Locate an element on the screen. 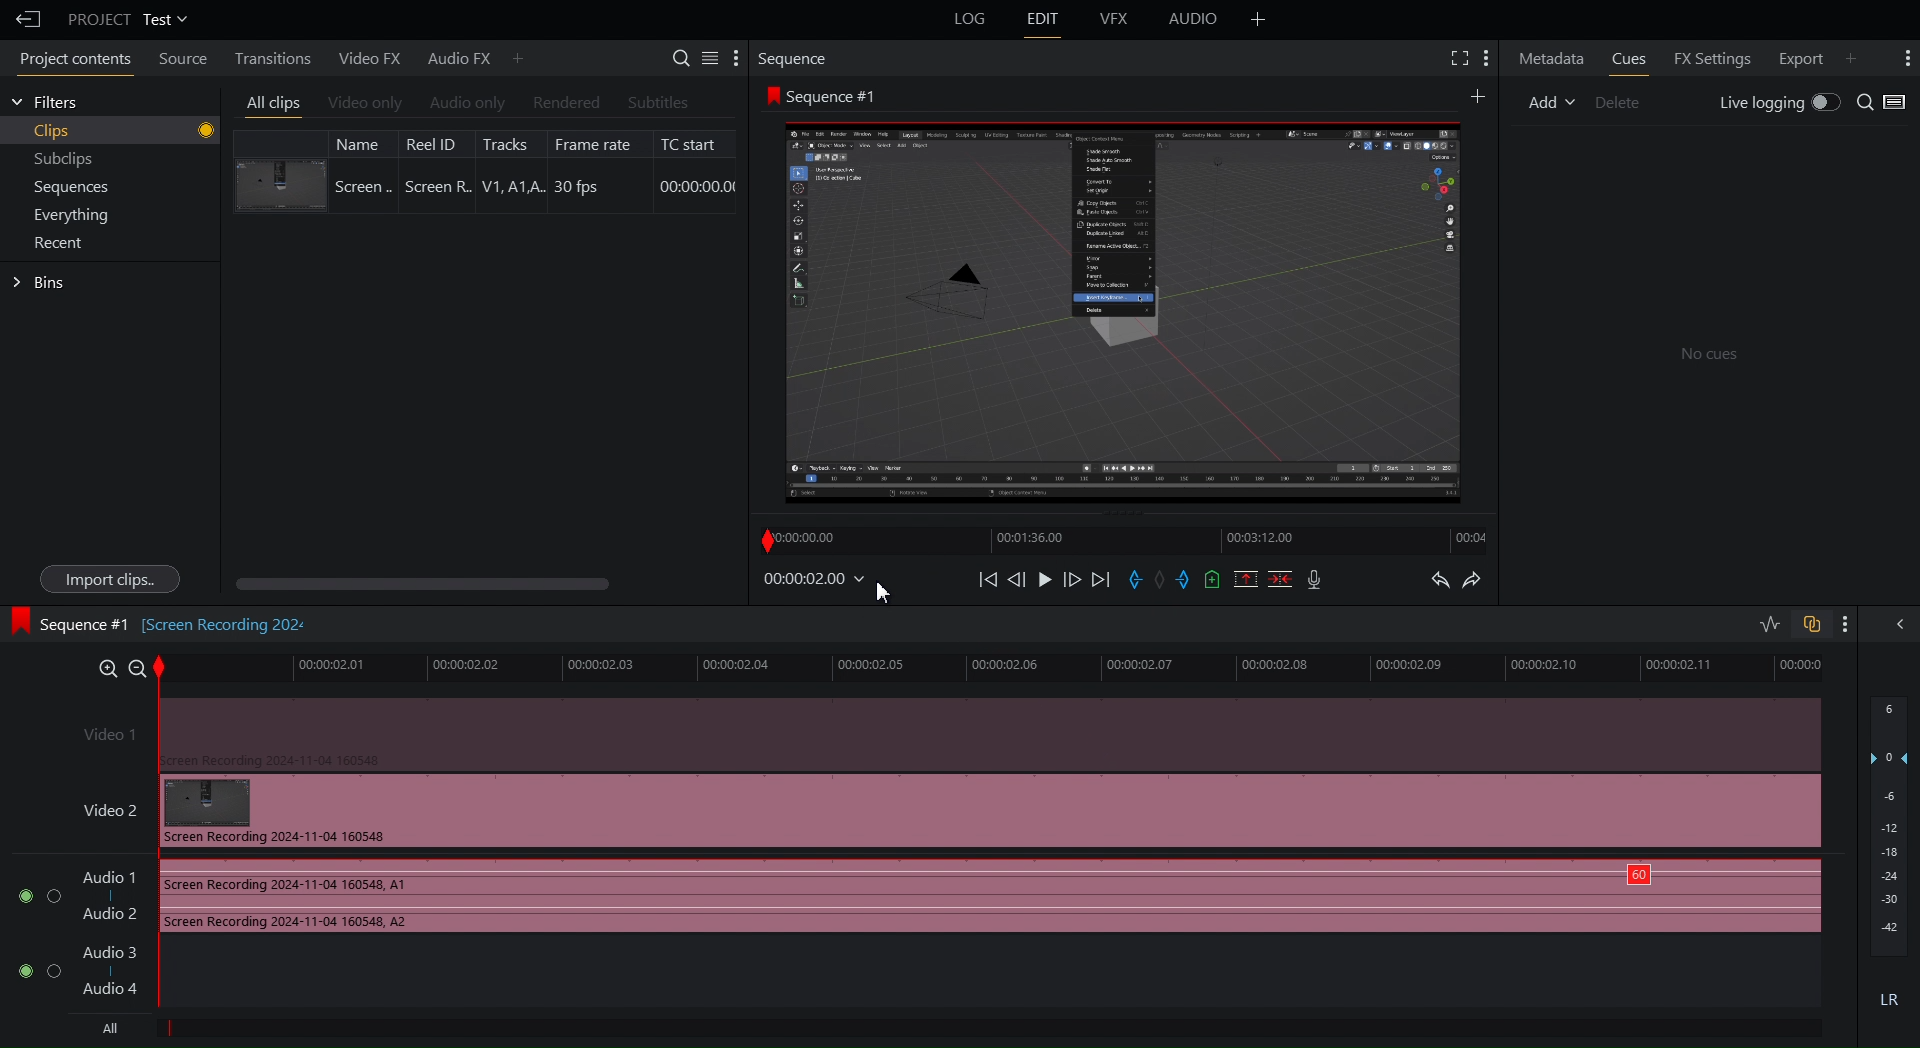  More is located at coordinates (1845, 624).